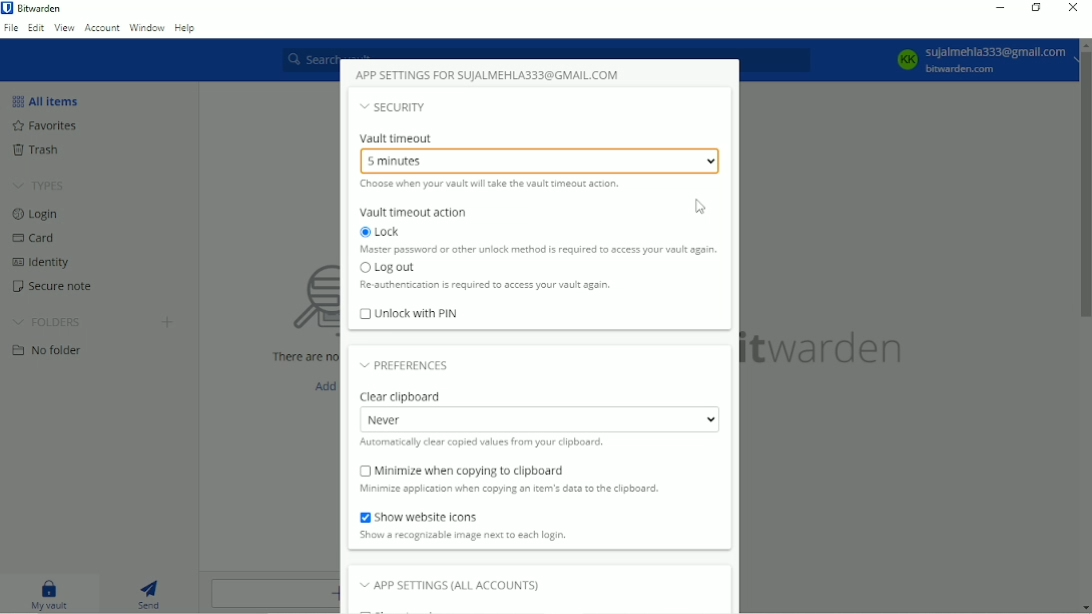 This screenshot has height=614, width=1092. I want to click on Edit, so click(34, 29).